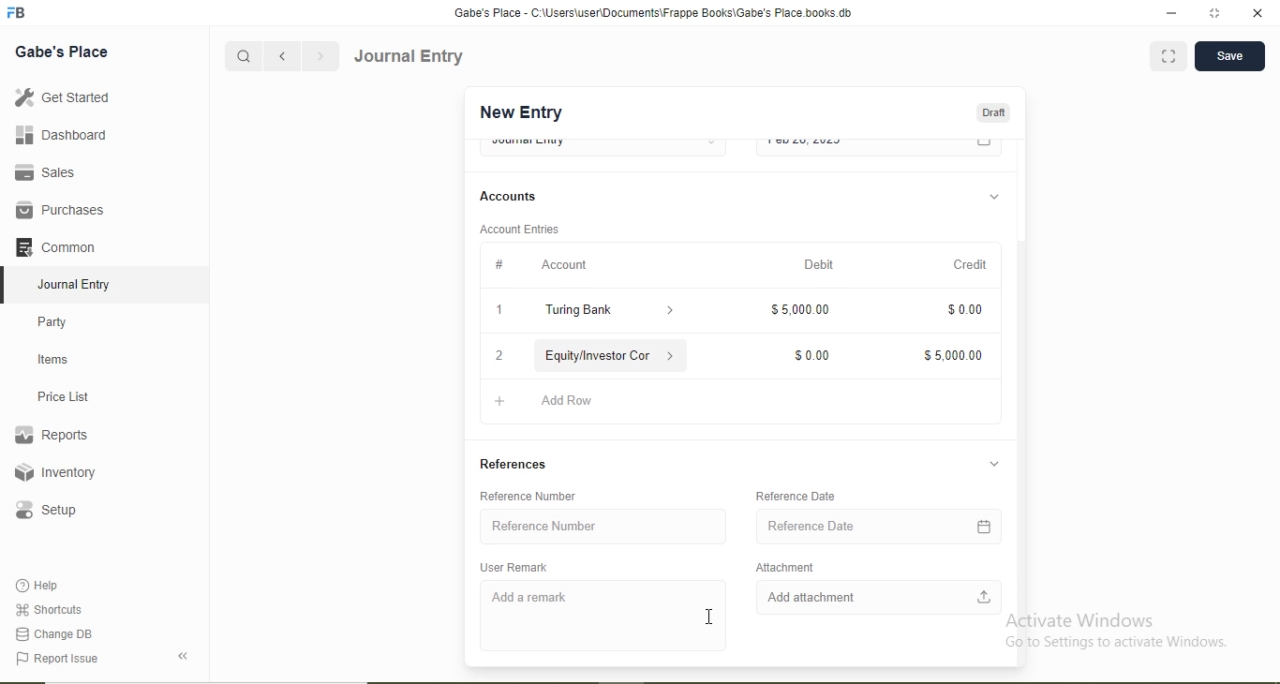 The height and width of the screenshot is (684, 1280). What do you see at coordinates (993, 114) in the screenshot?
I see `Draft` at bounding box center [993, 114].